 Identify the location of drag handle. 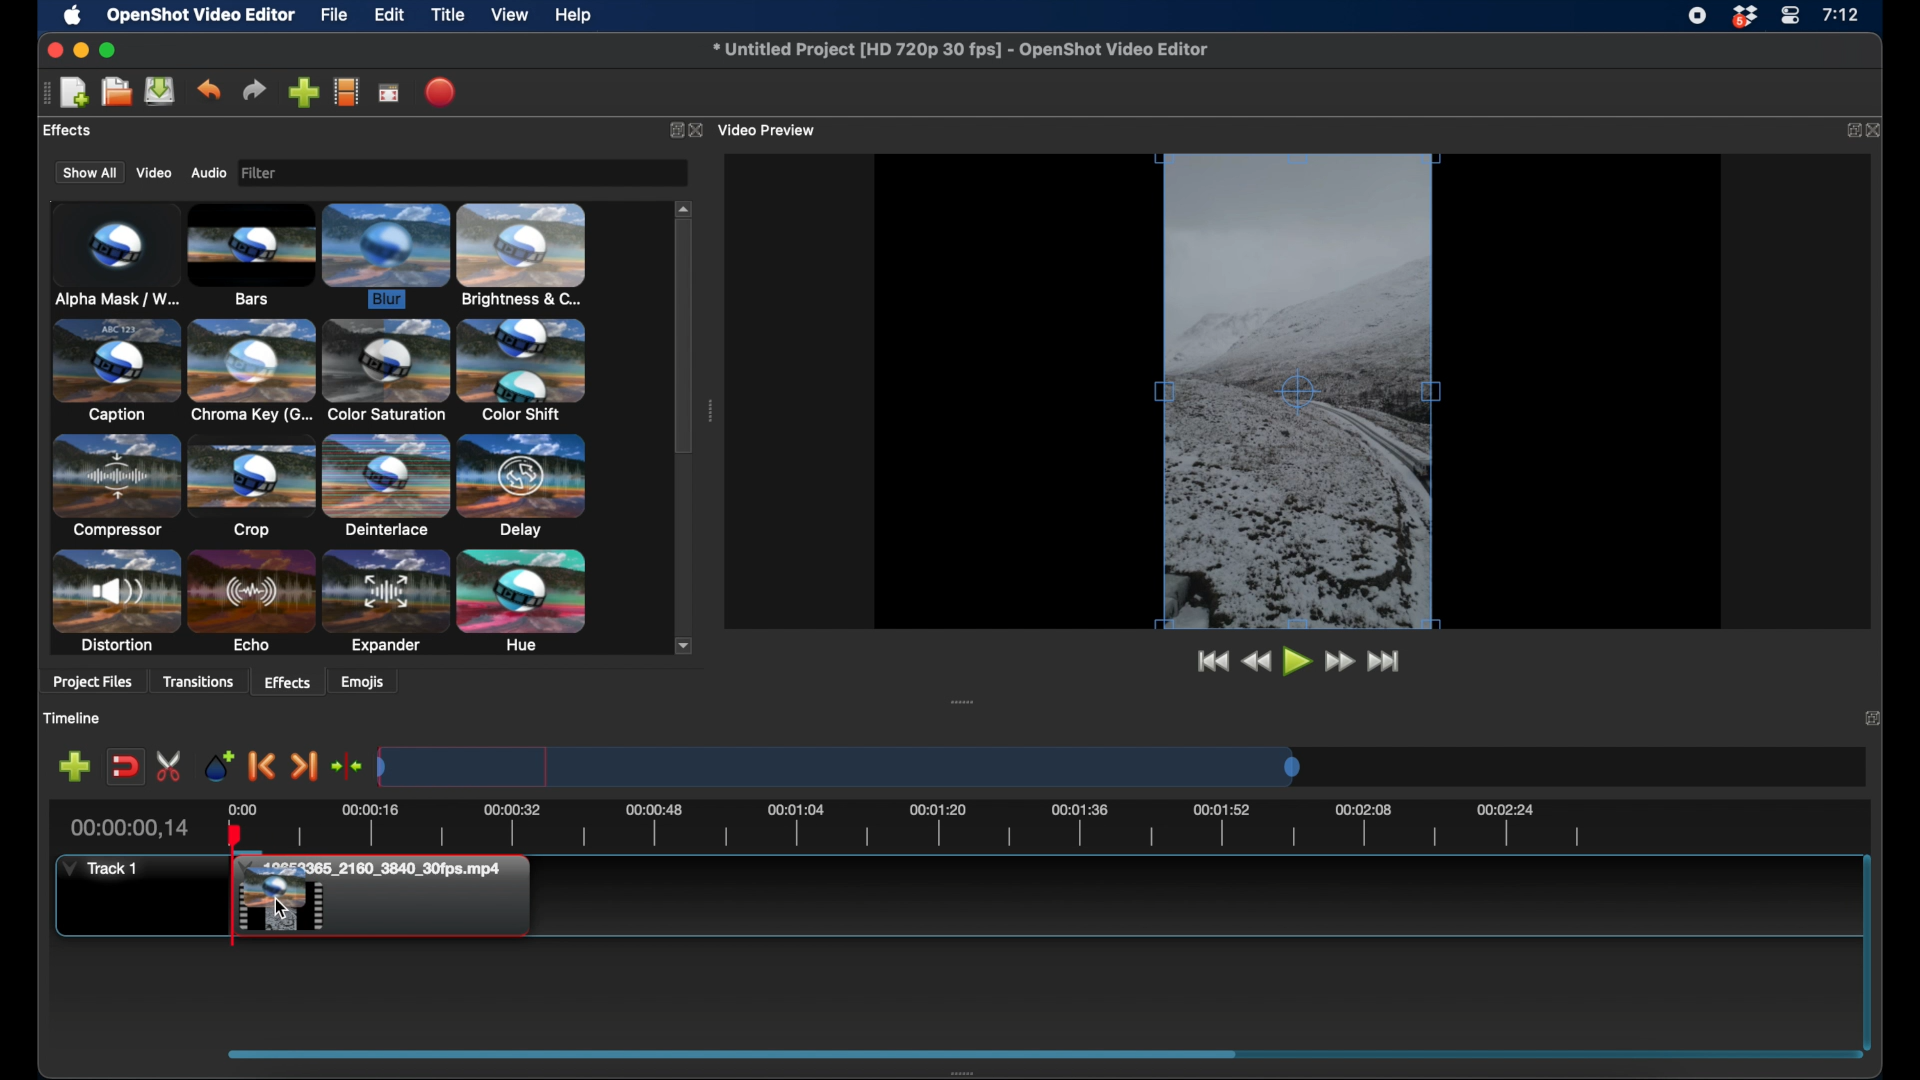
(732, 1052).